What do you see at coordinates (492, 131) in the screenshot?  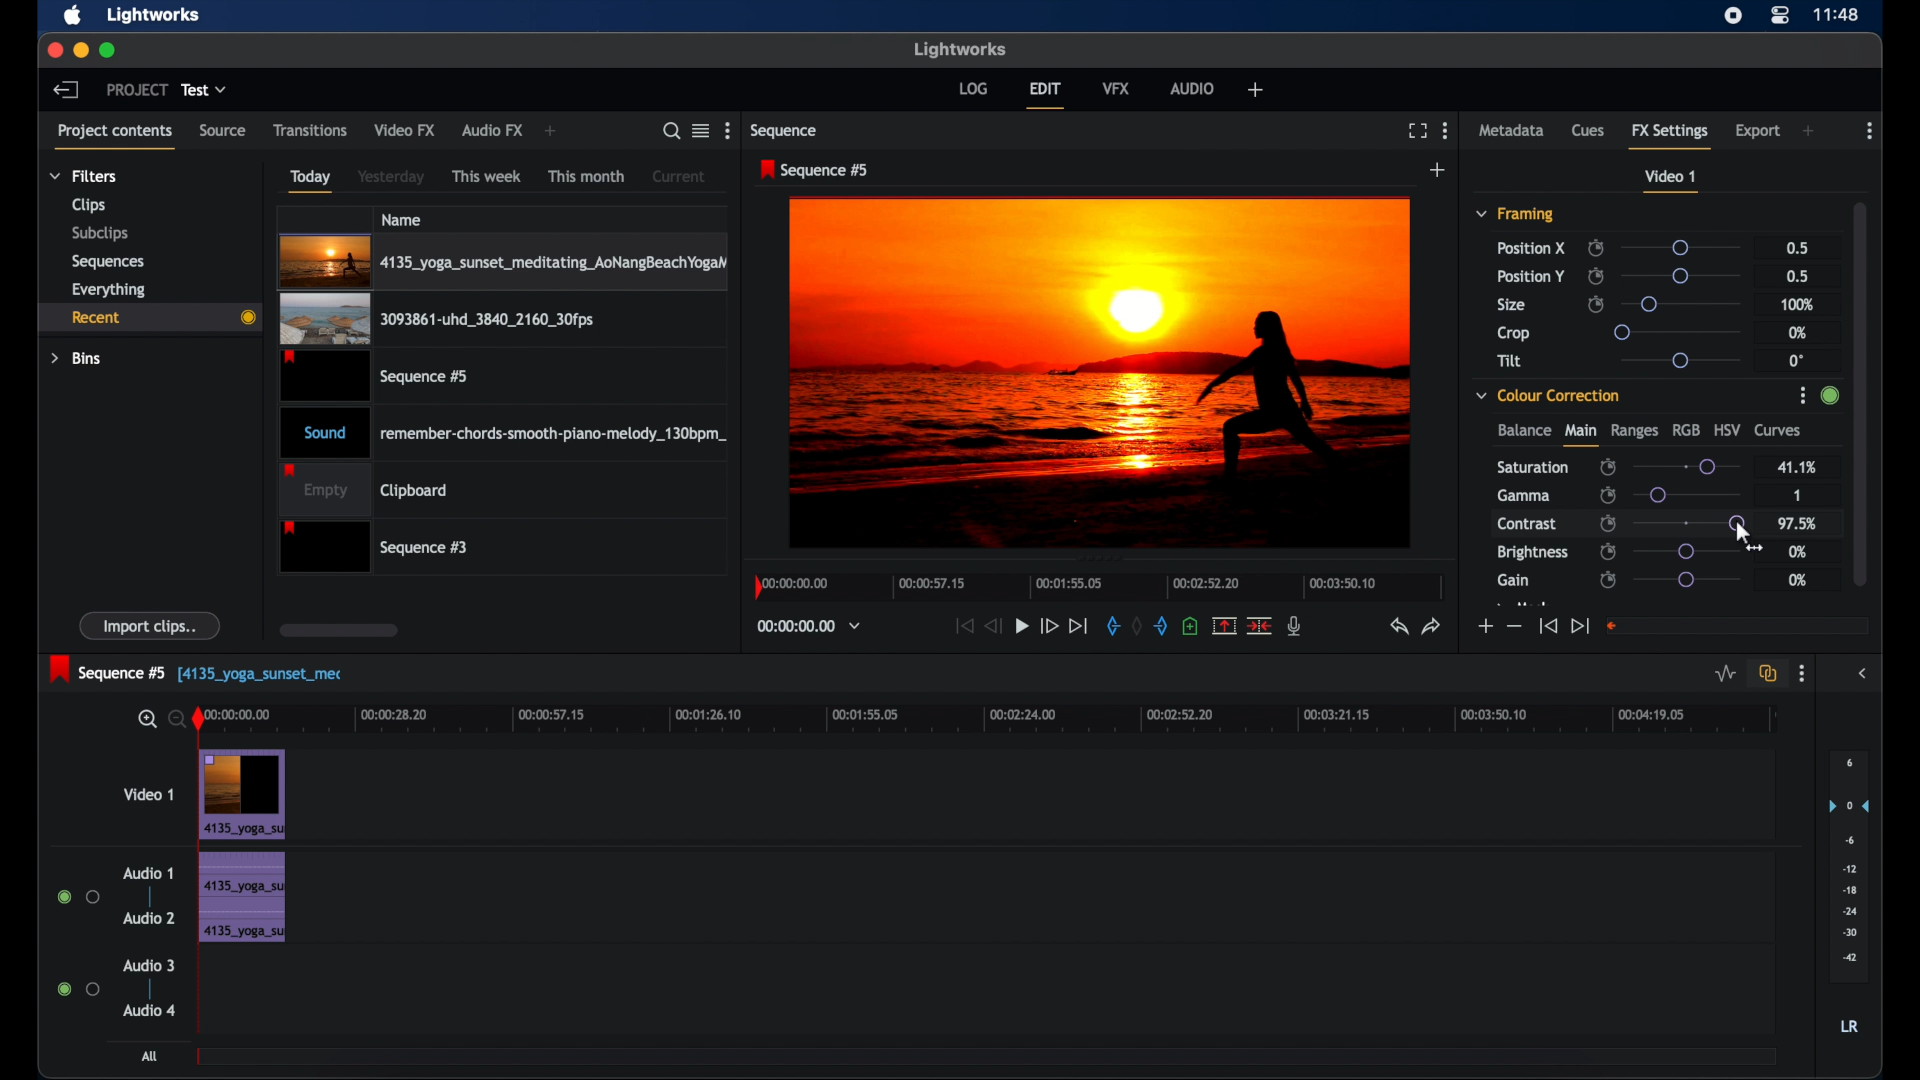 I see `audio fx` at bounding box center [492, 131].